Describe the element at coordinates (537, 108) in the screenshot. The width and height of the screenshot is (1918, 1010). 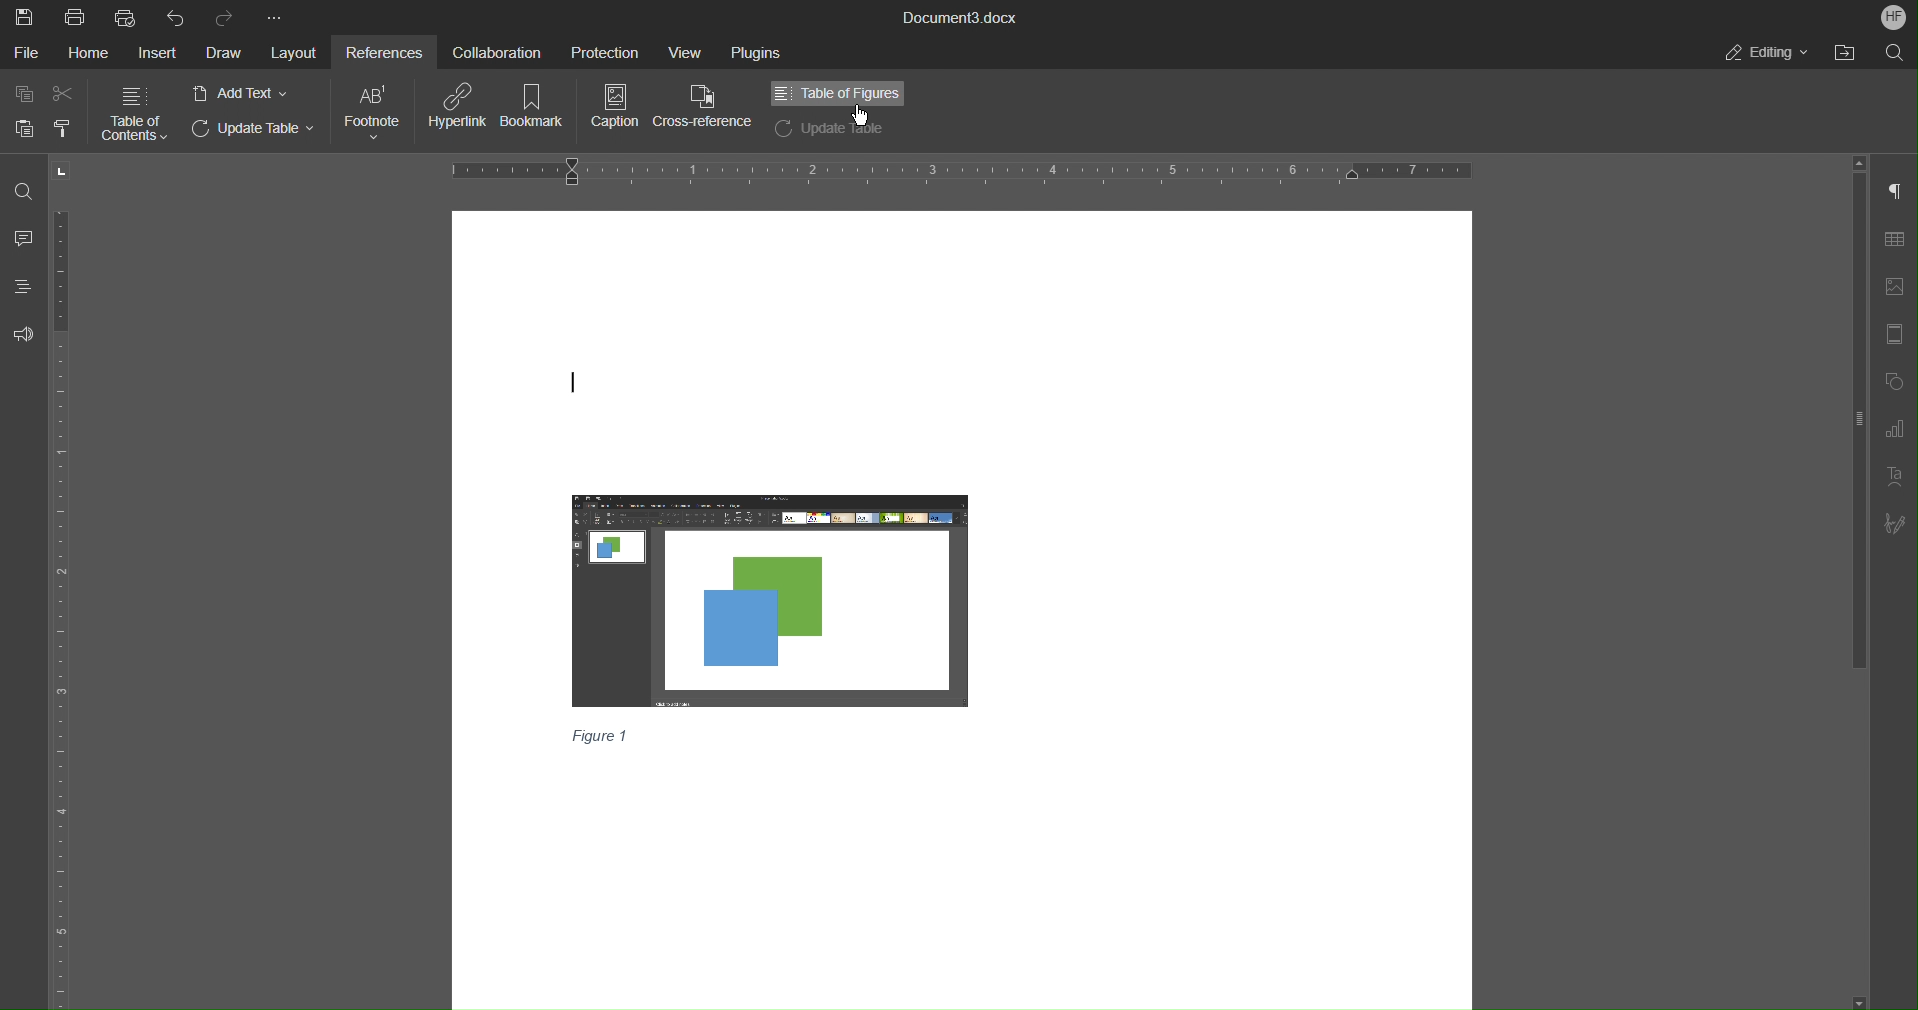
I see `Bookmark` at that location.